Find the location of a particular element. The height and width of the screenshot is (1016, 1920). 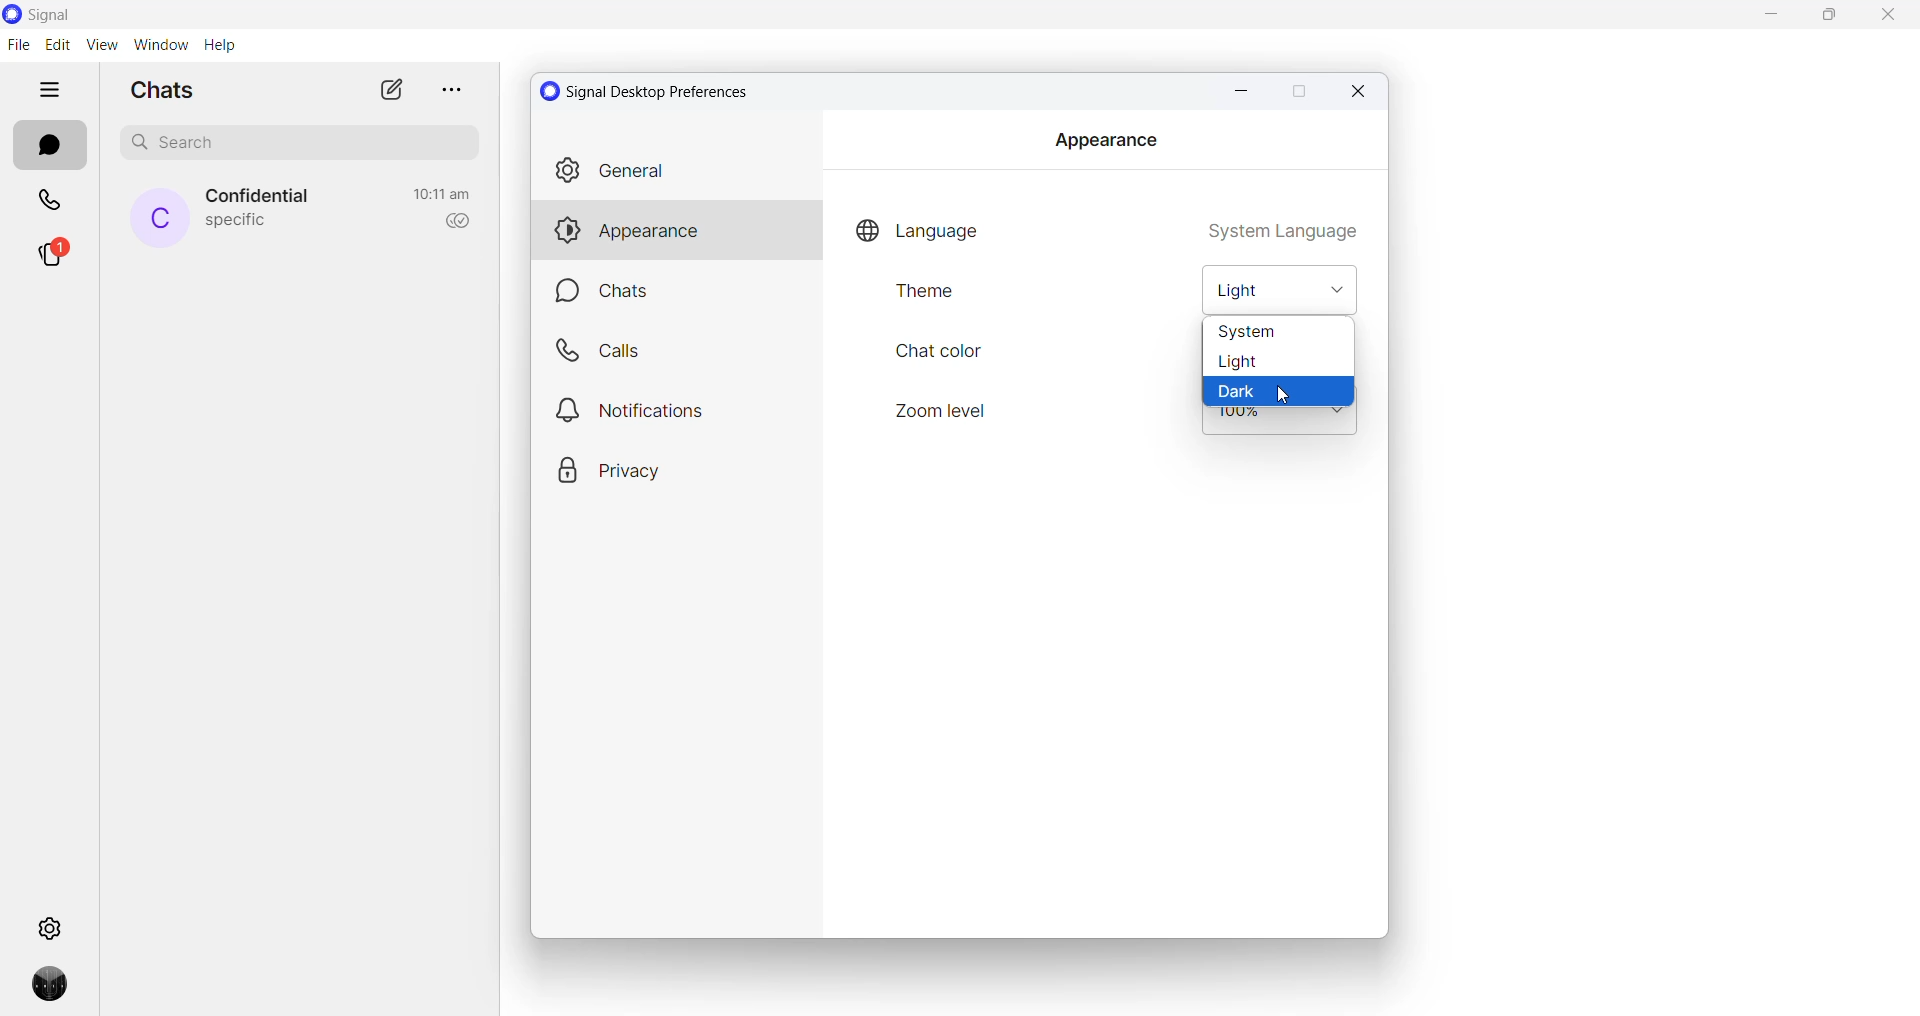

privacy is located at coordinates (668, 469).